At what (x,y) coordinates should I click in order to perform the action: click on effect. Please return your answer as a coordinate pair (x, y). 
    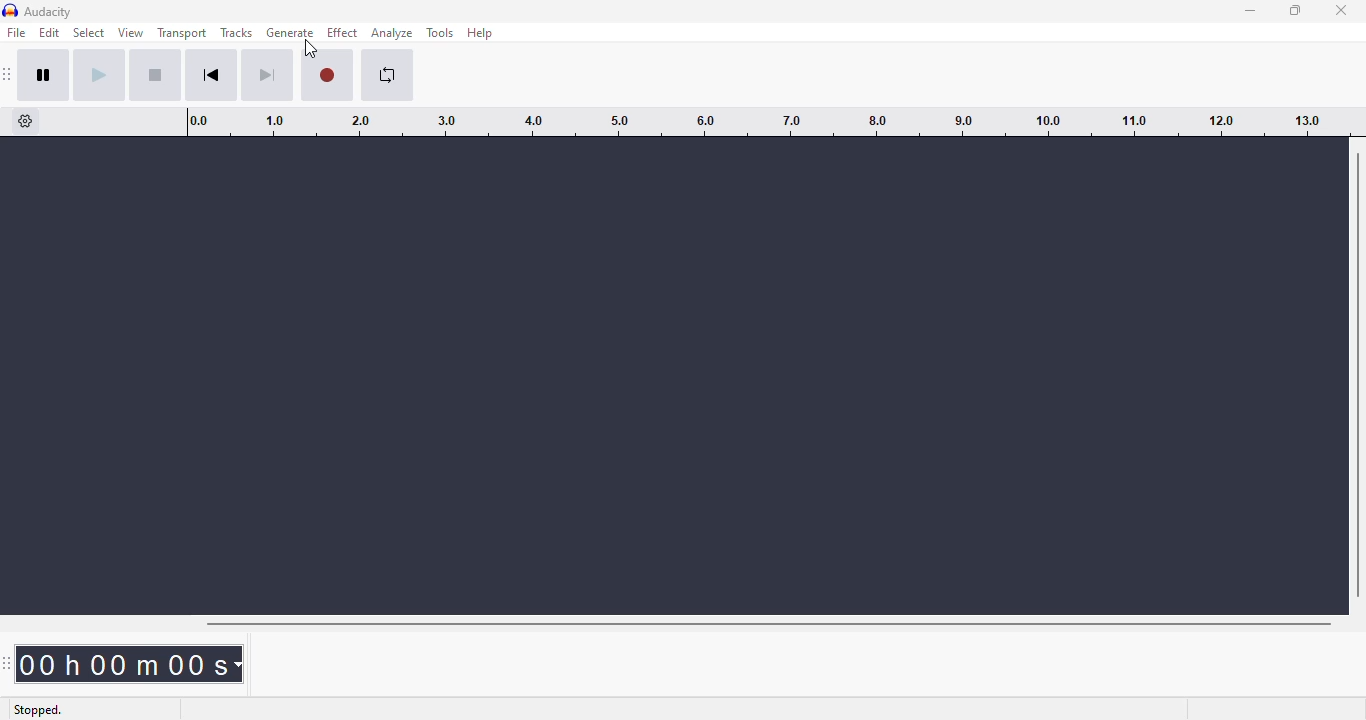
    Looking at the image, I should click on (343, 32).